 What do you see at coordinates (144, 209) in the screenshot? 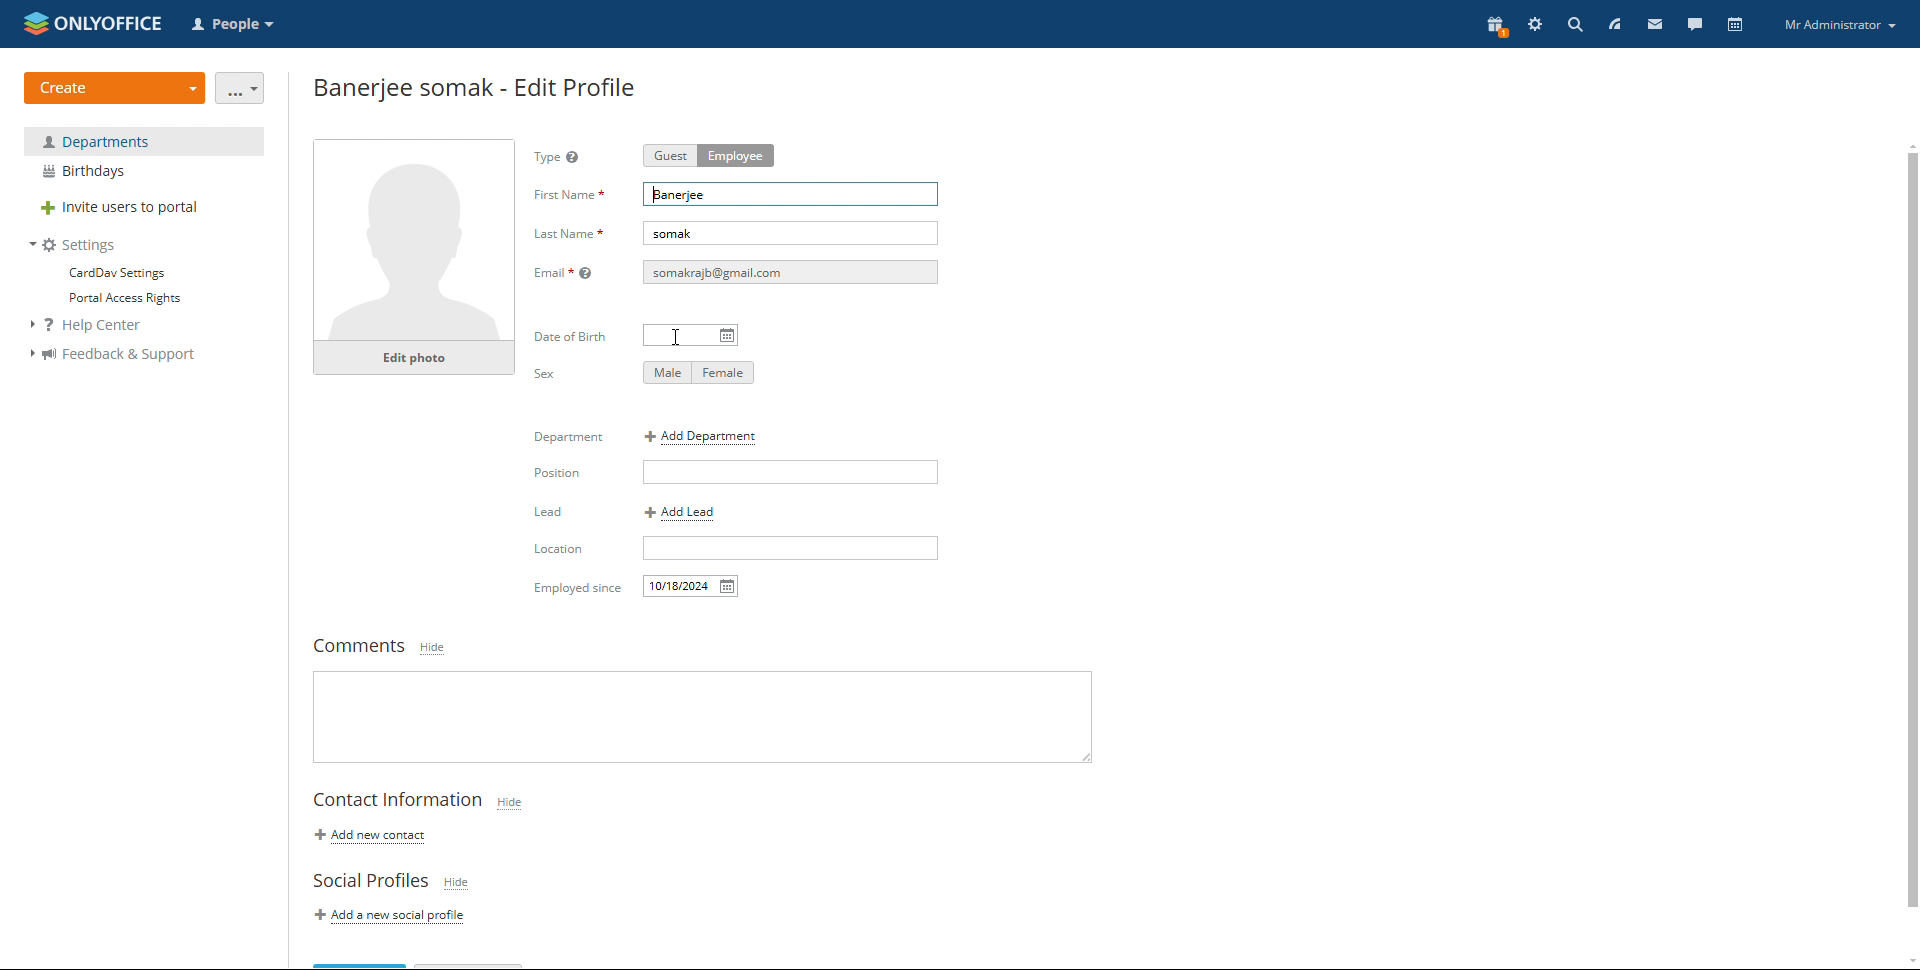
I see `invite users to portal` at bounding box center [144, 209].